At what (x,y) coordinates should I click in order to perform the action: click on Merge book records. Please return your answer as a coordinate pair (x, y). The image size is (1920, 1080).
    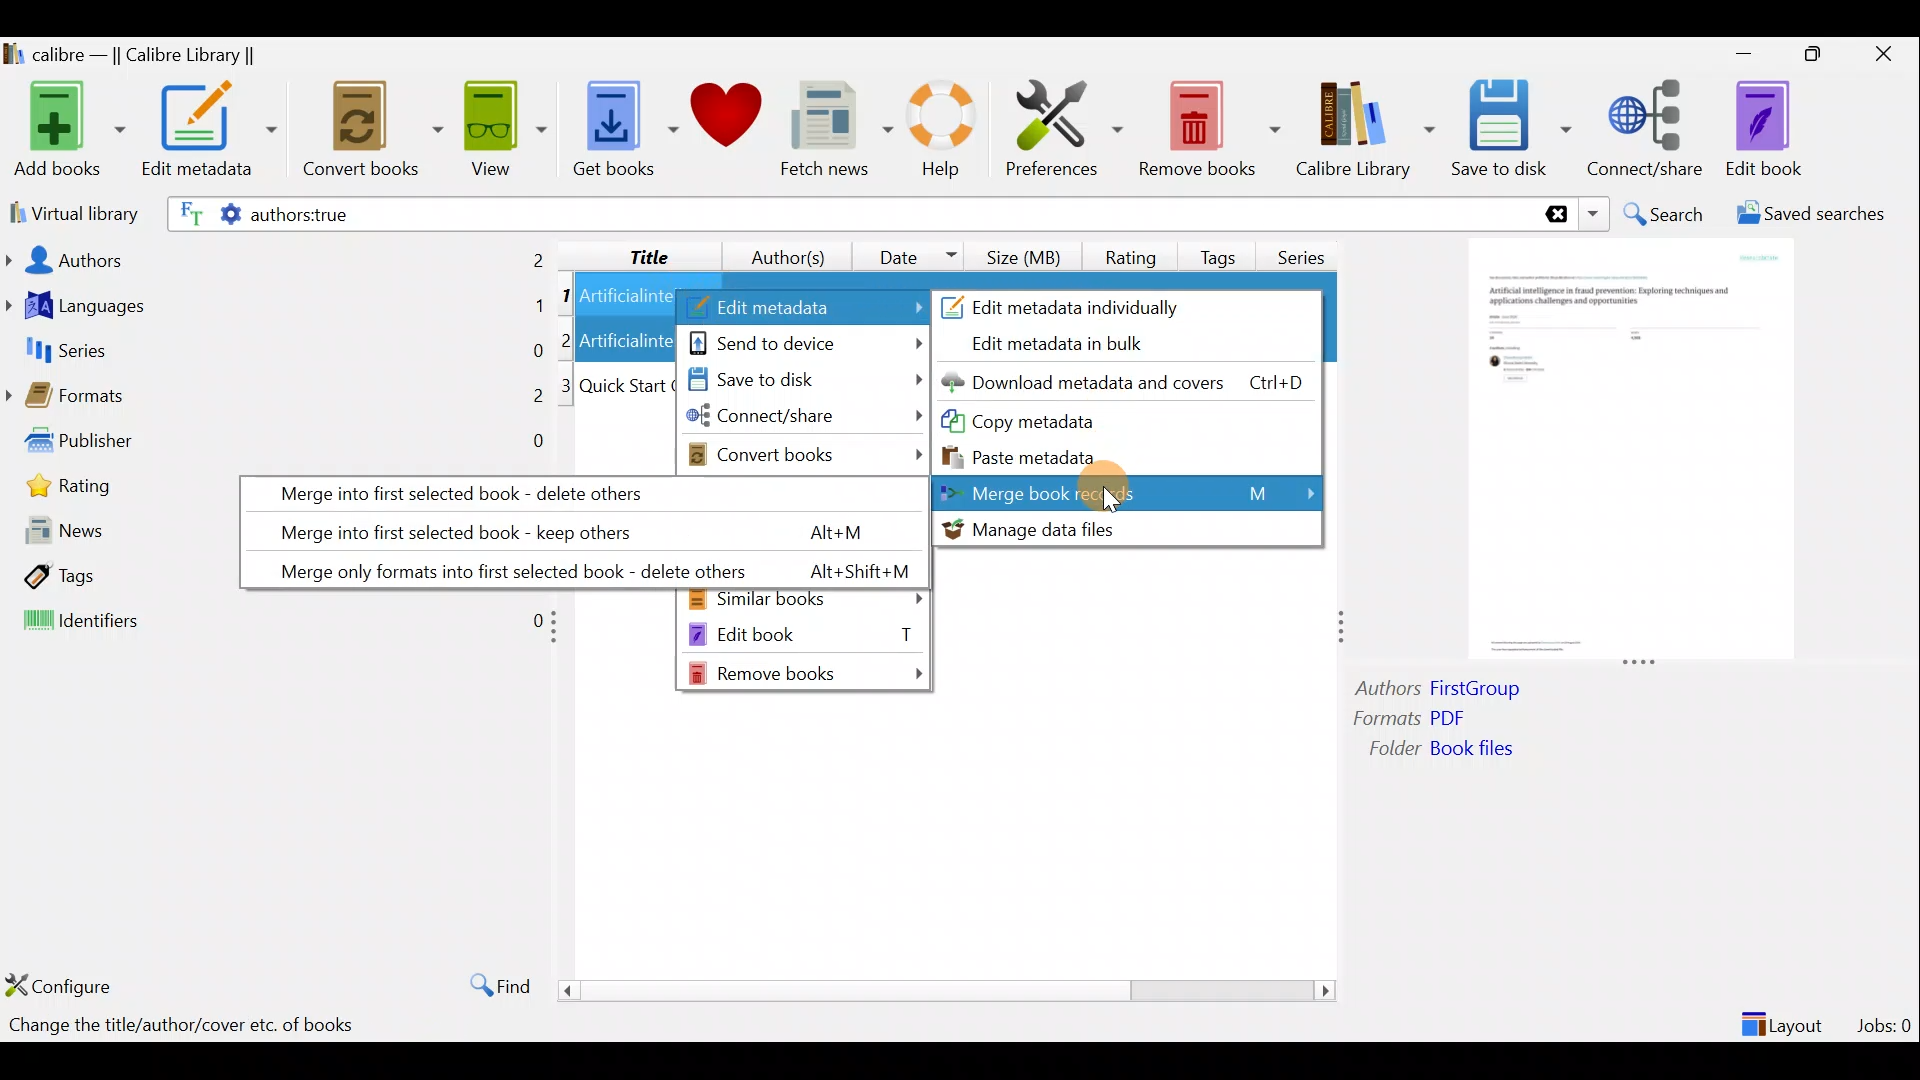
    Looking at the image, I should click on (1131, 492).